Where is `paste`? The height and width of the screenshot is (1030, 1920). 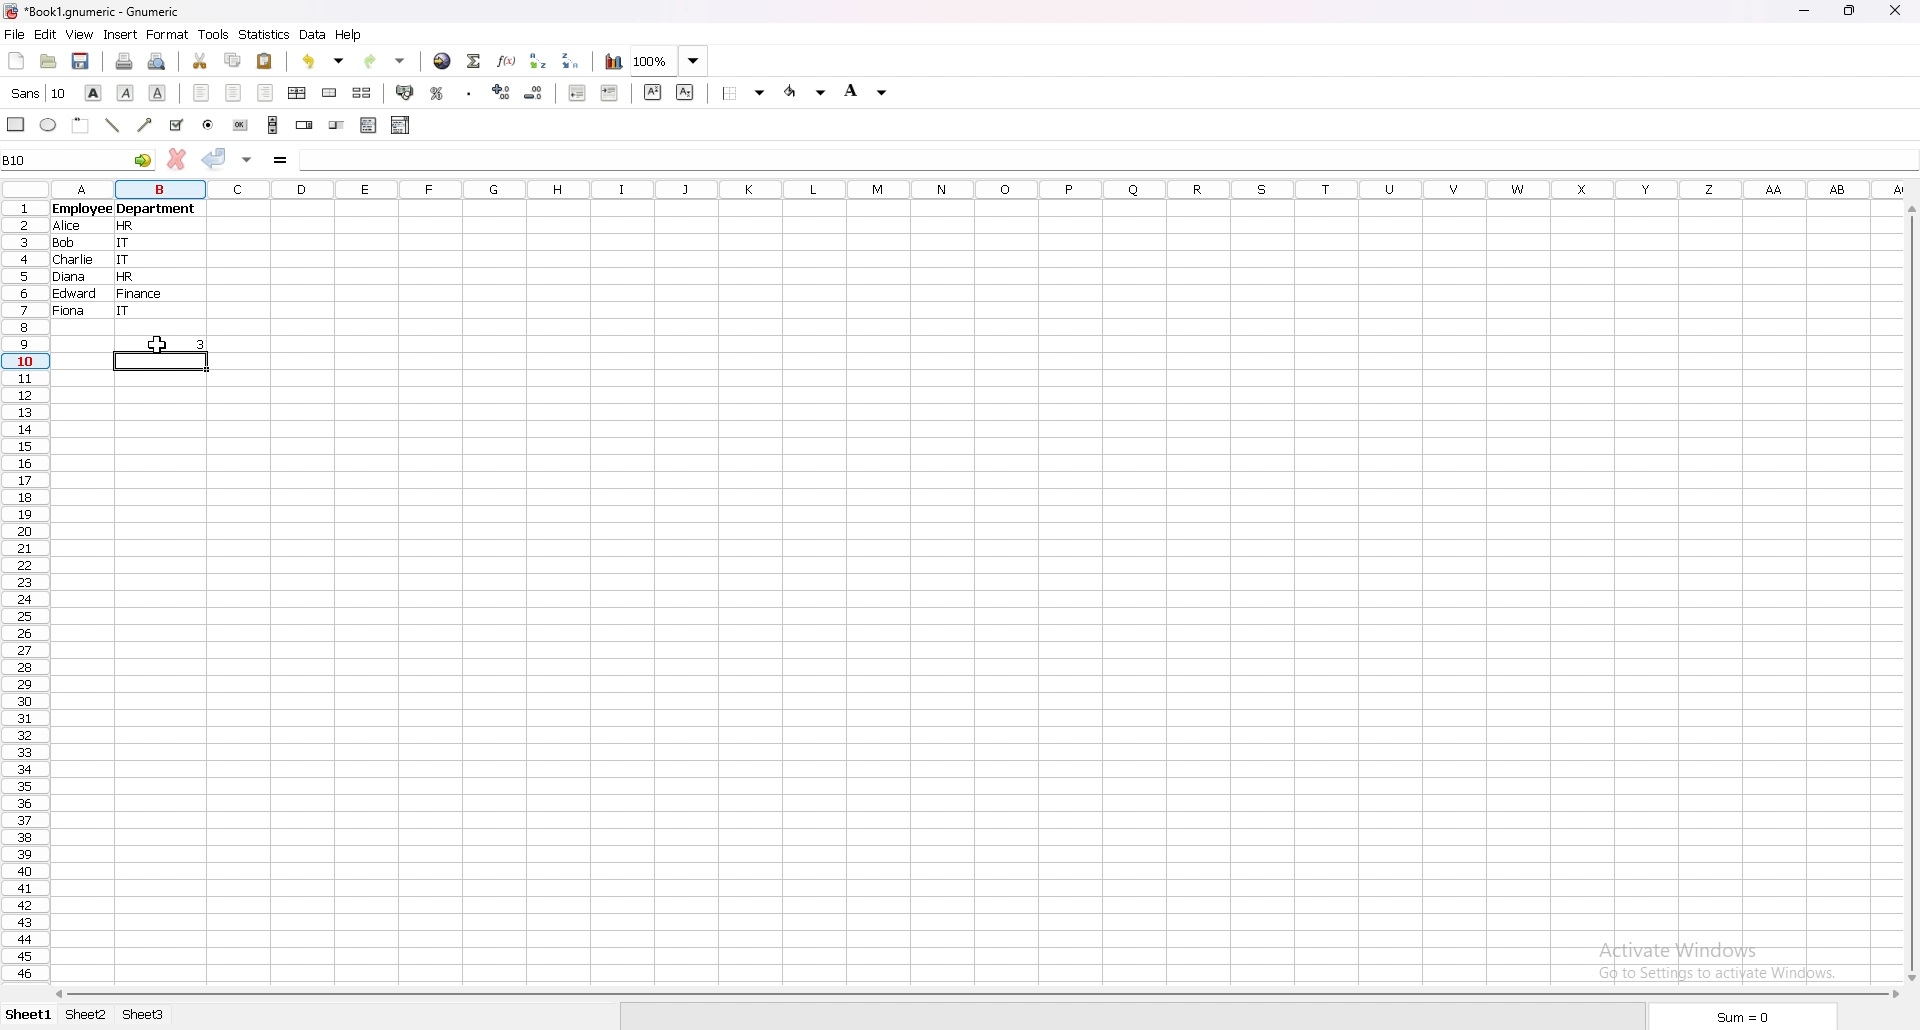
paste is located at coordinates (266, 61).